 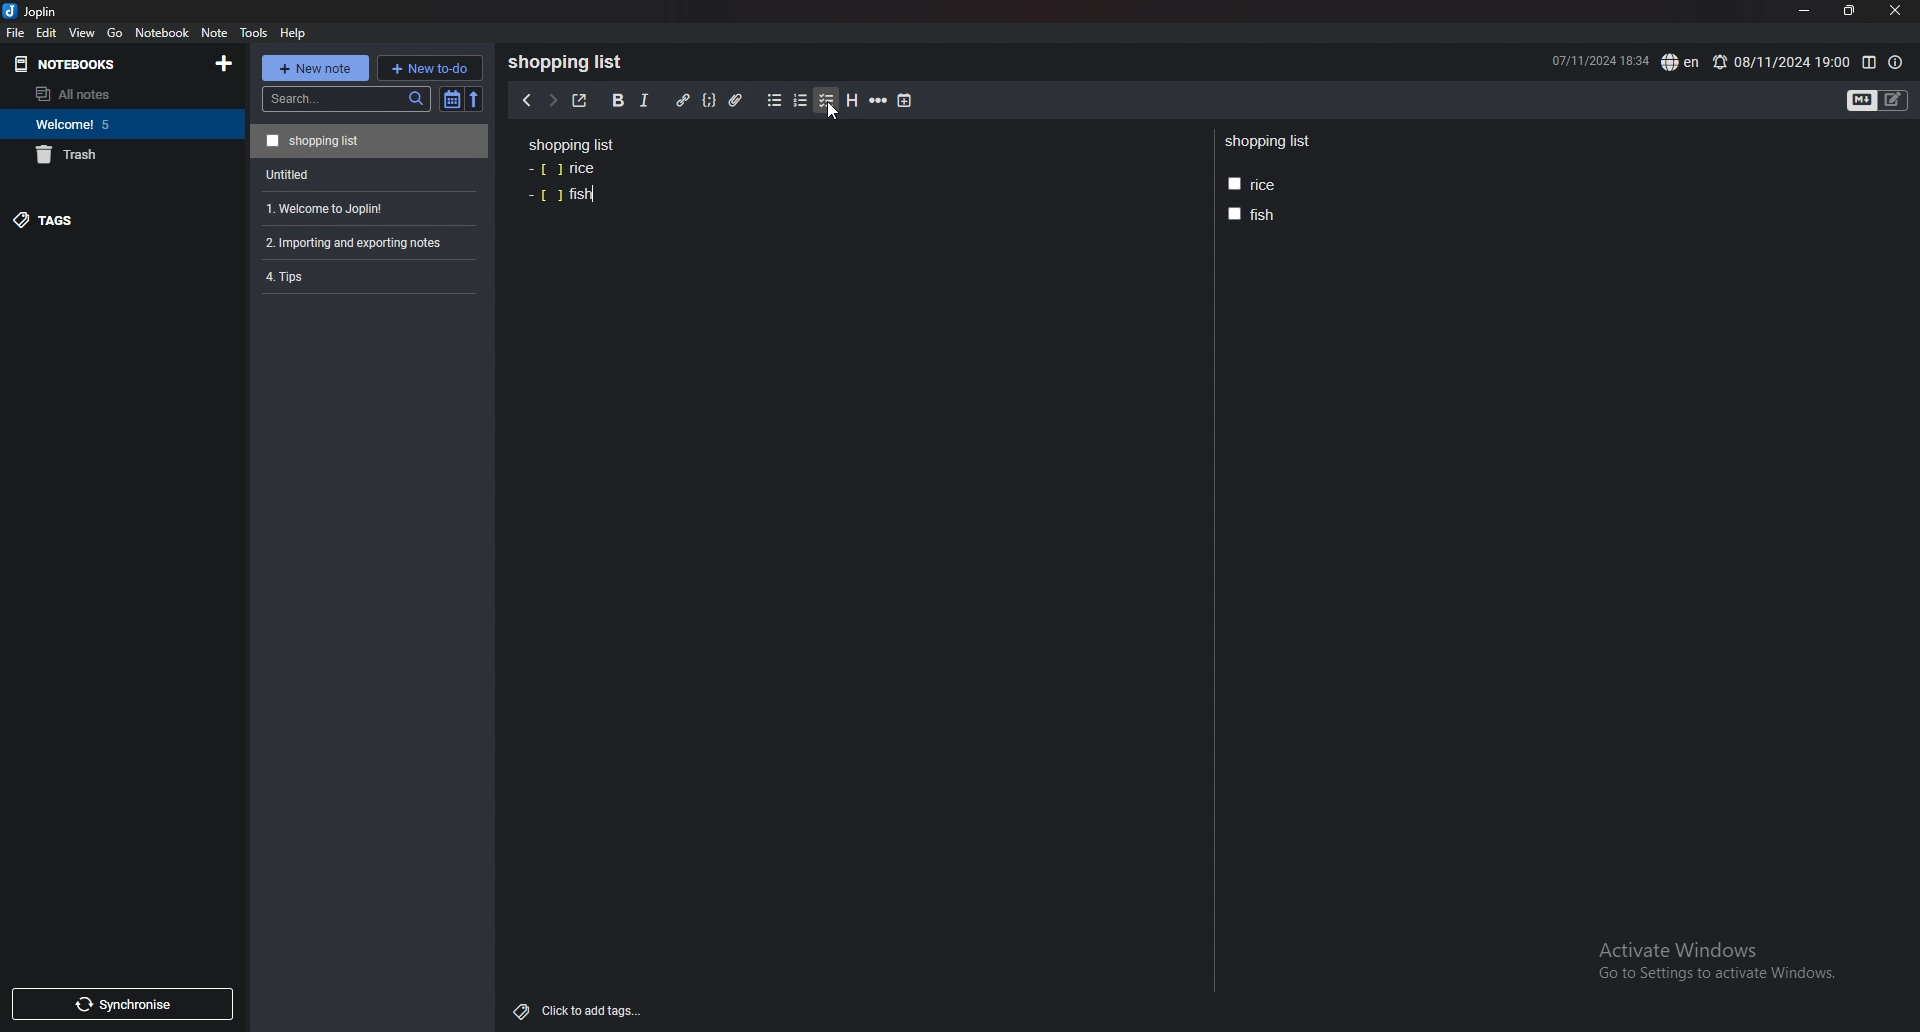 What do you see at coordinates (16, 33) in the screenshot?
I see `file` at bounding box center [16, 33].